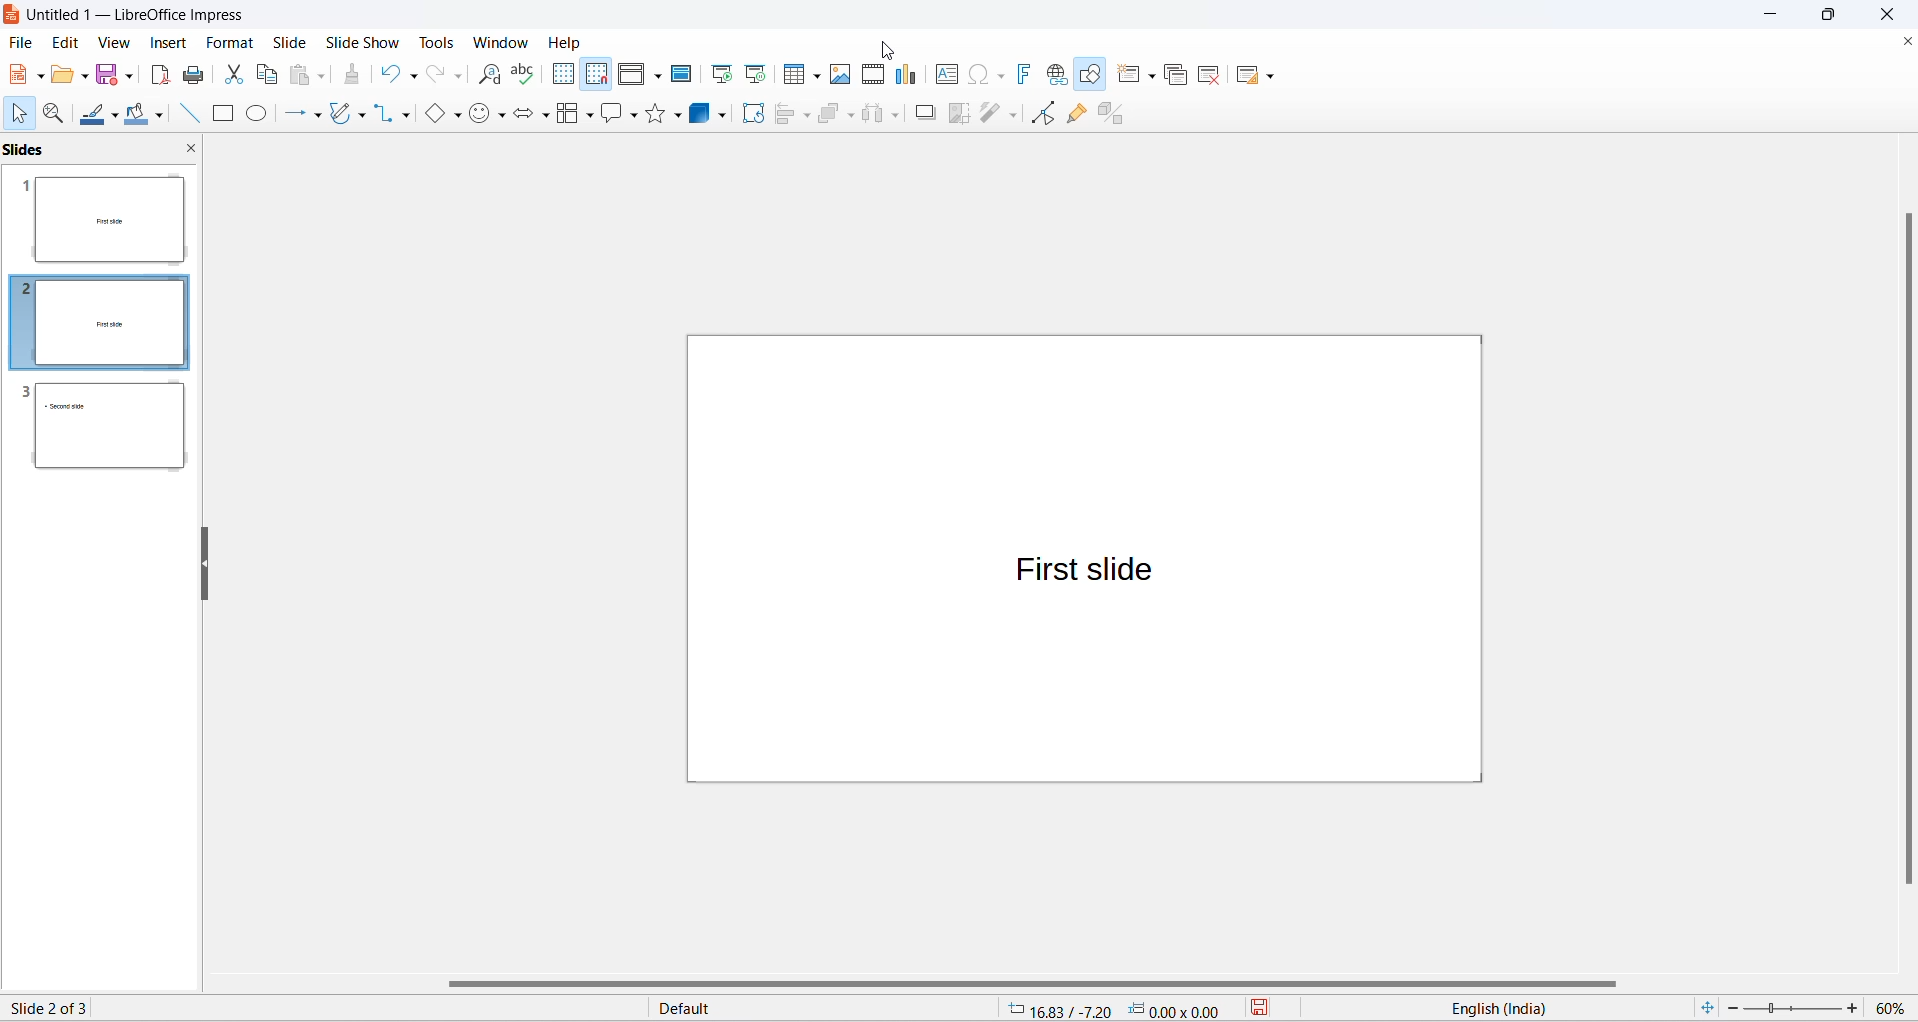 Image resolution: width=1918 pixels, height=1022 pixels. Describe the element at coordinates (810, 1009) in the screenshot. I see `slide master type` at that location.